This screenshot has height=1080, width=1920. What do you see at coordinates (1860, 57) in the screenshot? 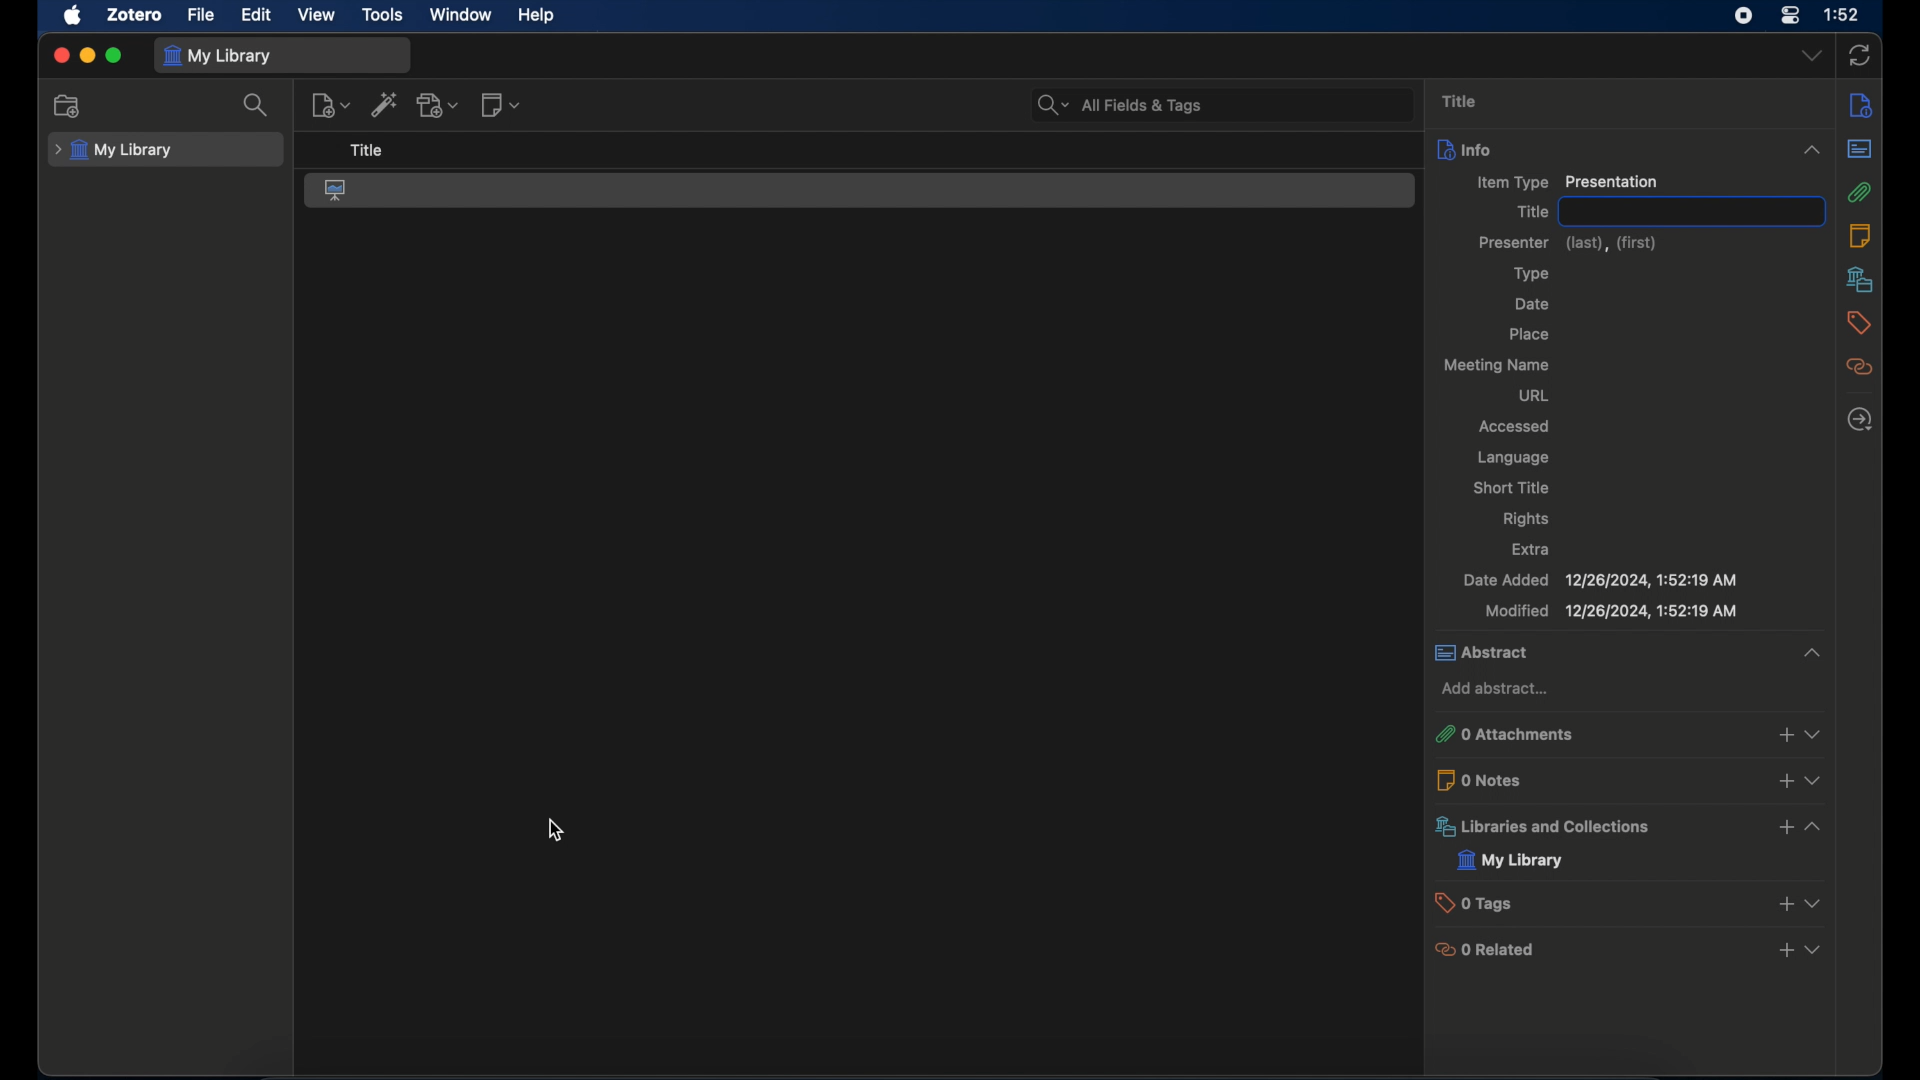
I see `sync` at bounding box center [1860, 57].